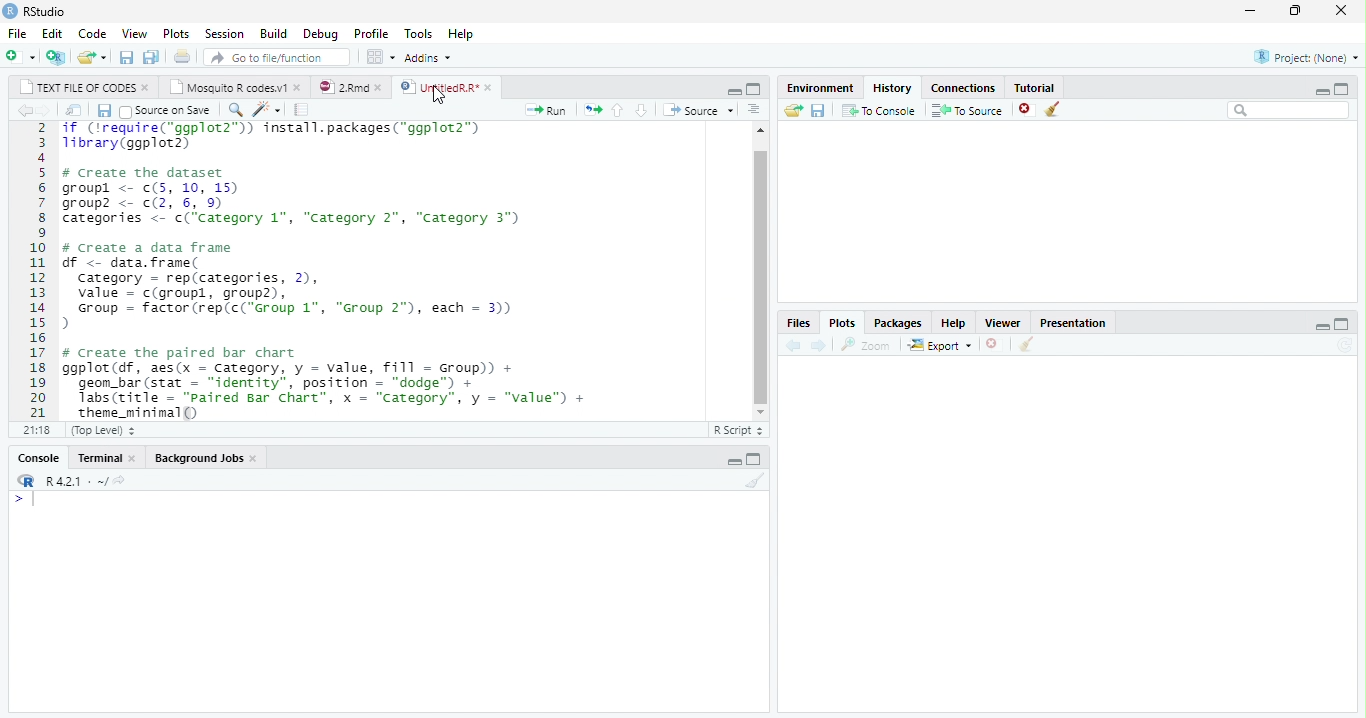 The image size is (1366, 718). Describe the element at coordinates (992, 343) in the screenshot. I see `close` at that location.